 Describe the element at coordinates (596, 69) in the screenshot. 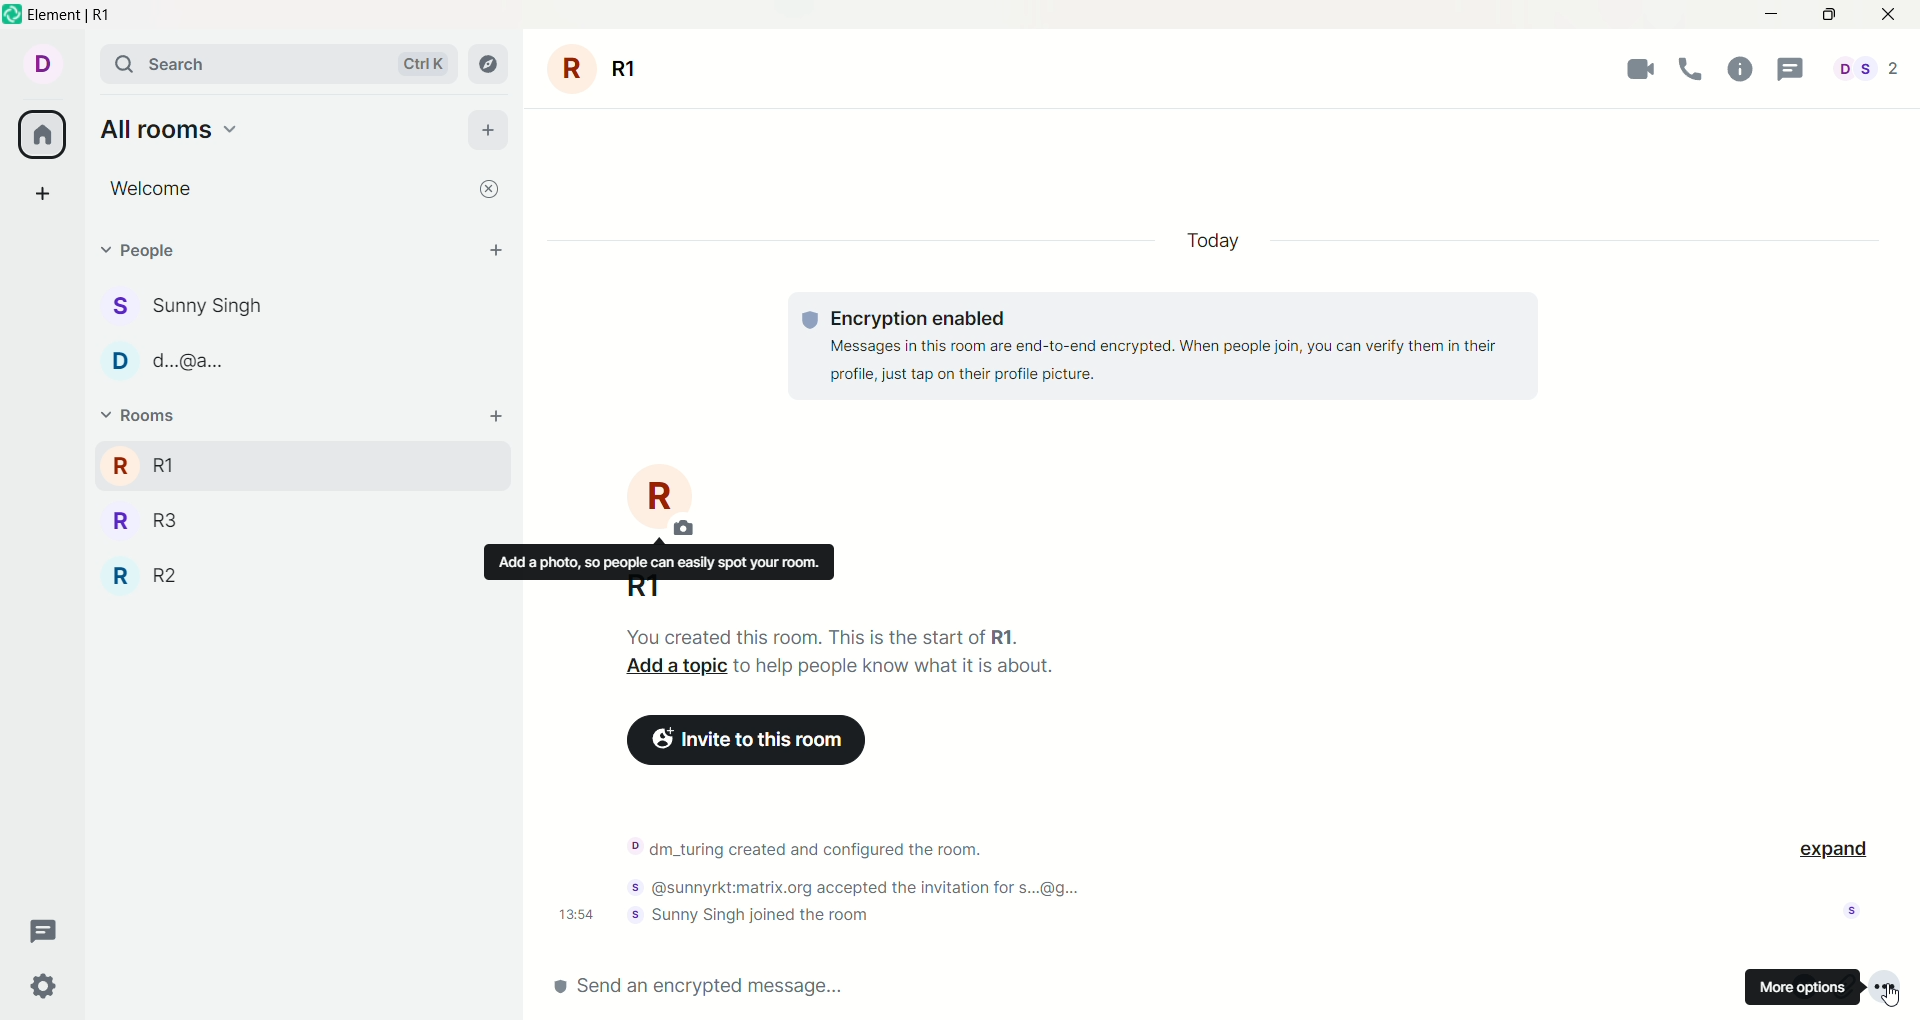

I see `room` at that location.